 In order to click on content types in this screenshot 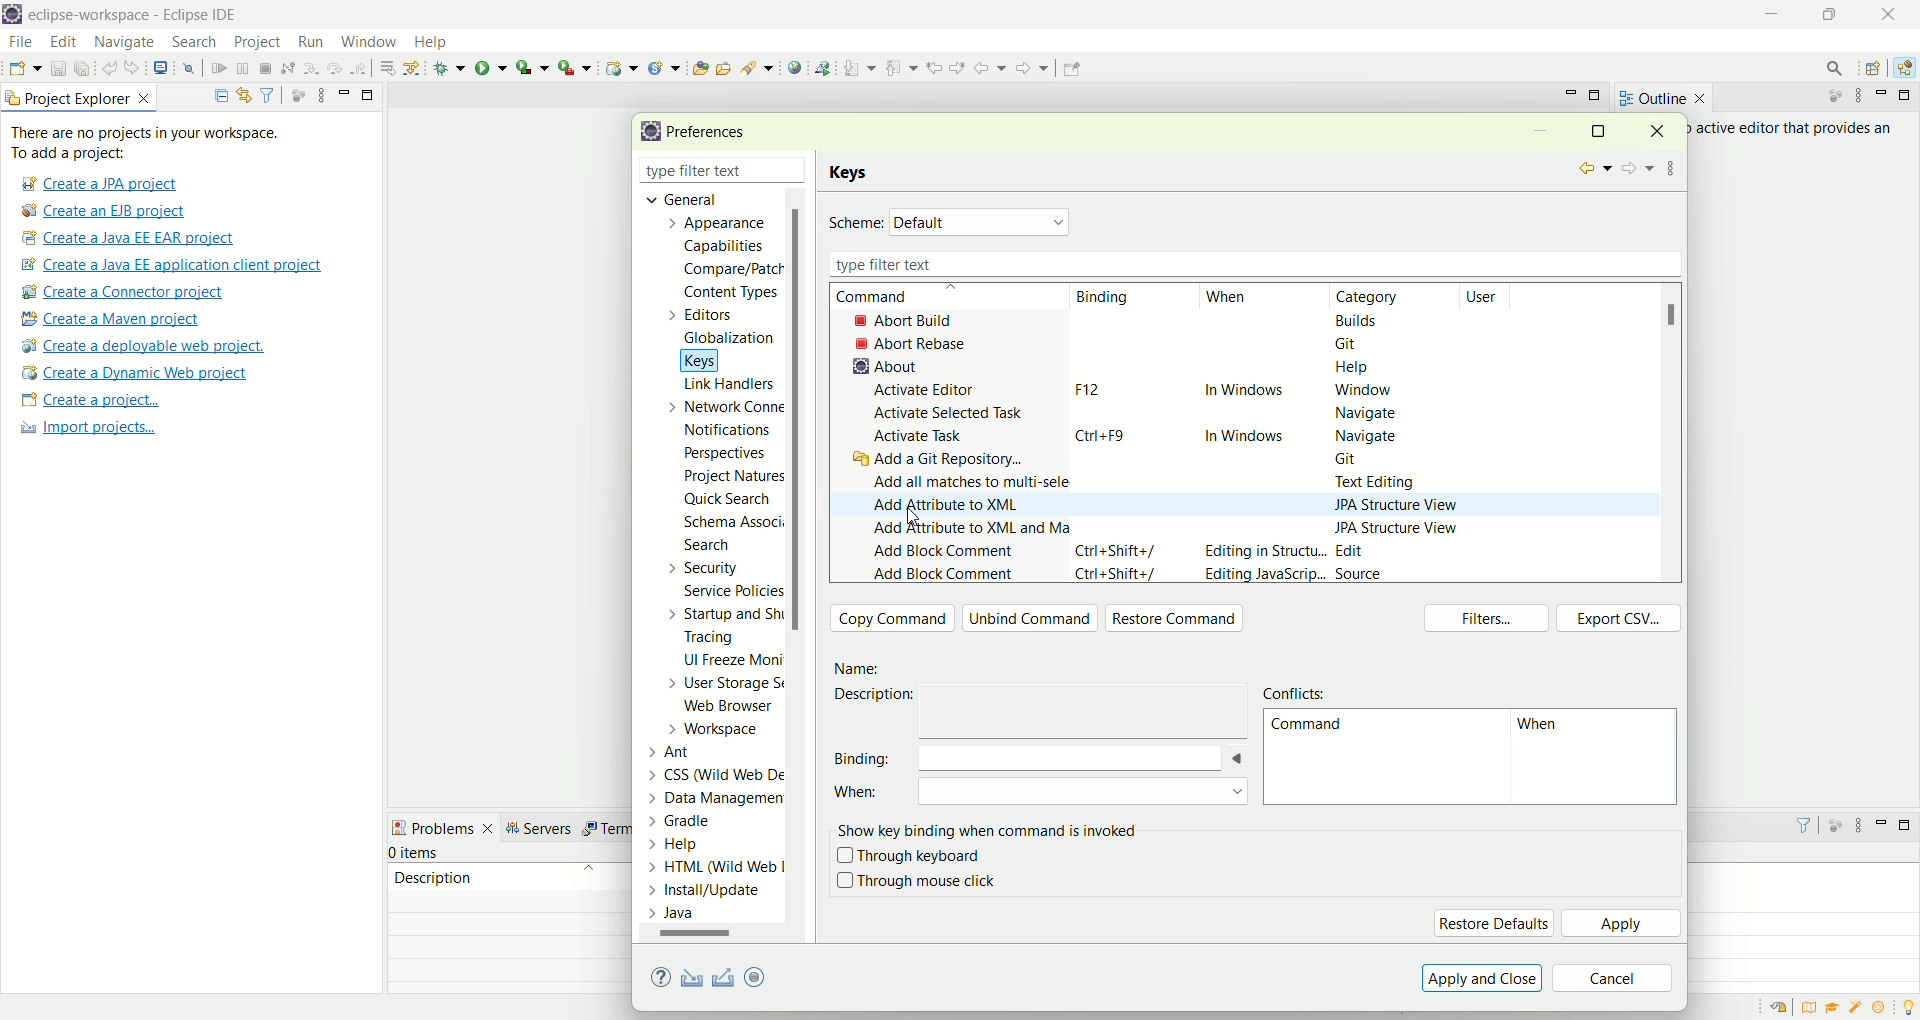, I will do `click(725, 293)`.